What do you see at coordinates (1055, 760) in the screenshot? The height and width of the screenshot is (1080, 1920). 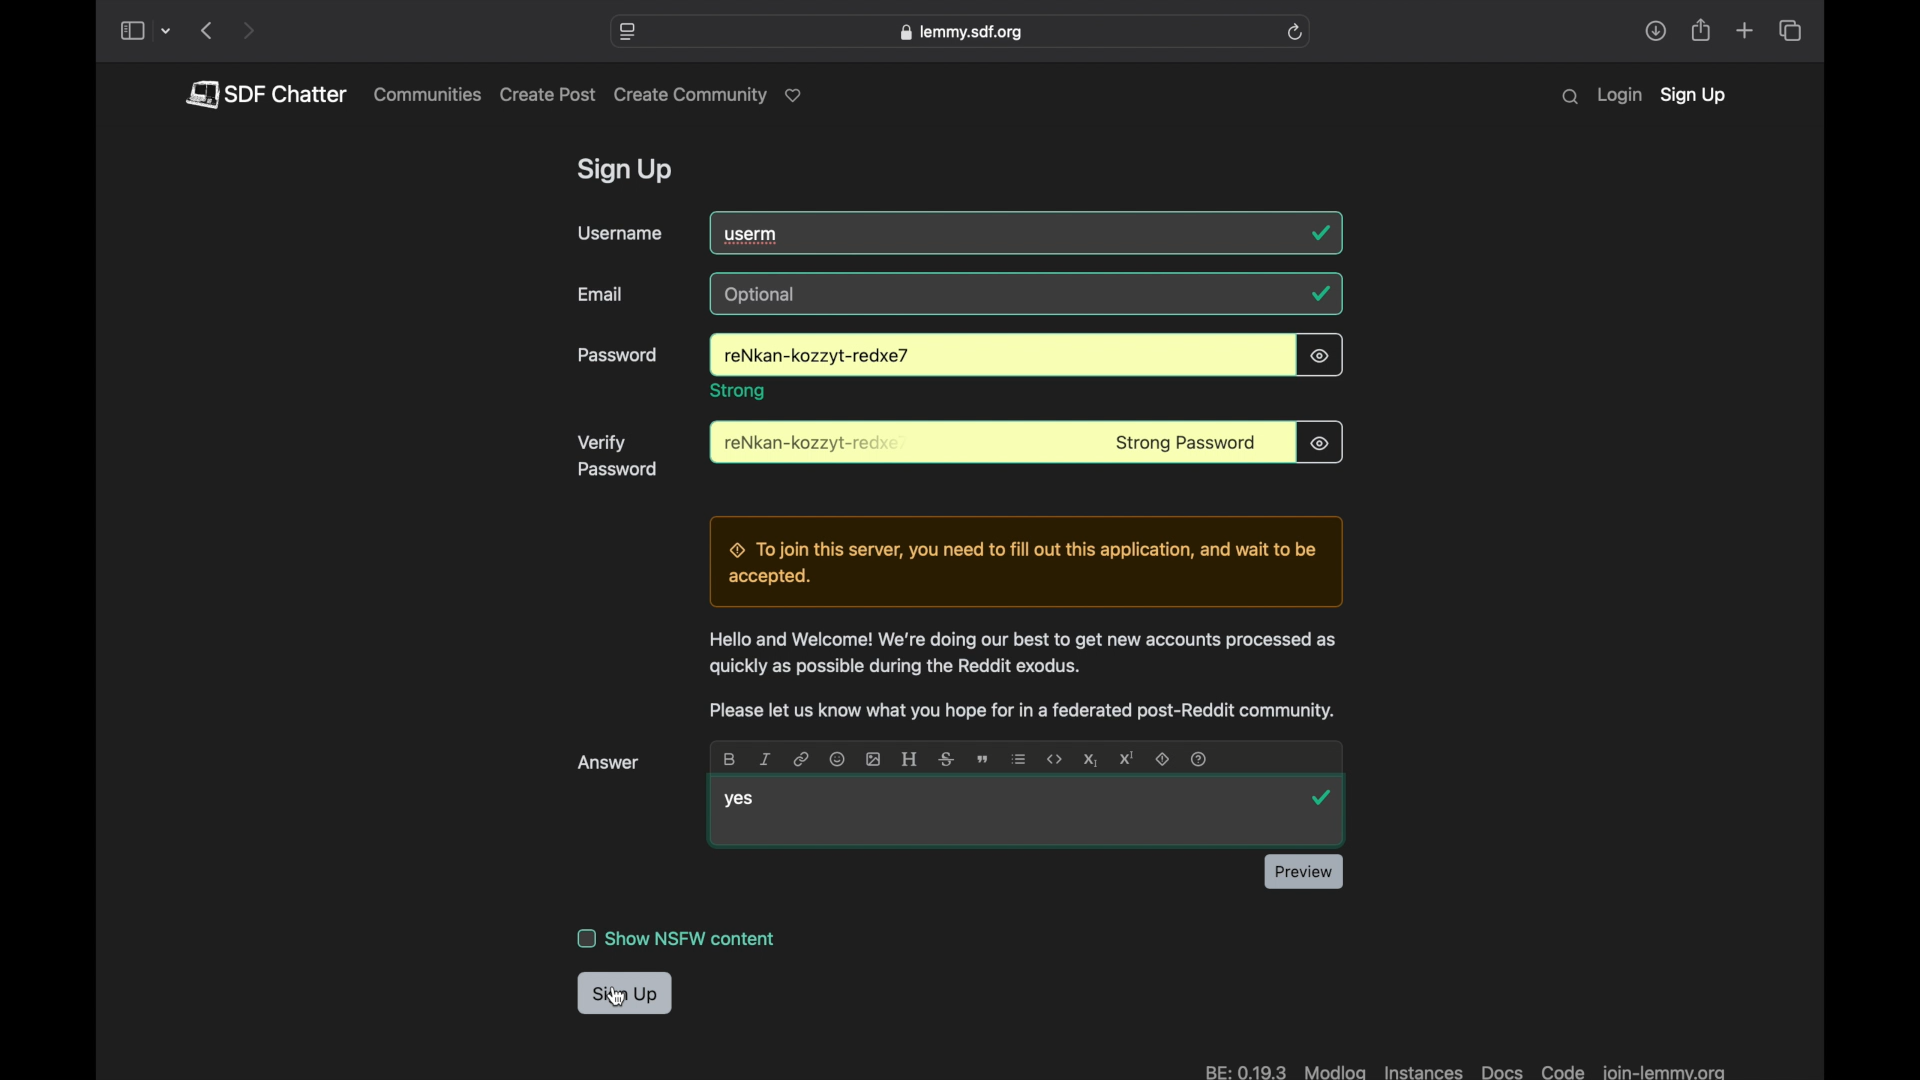 I see `code` at bounding box center [1055, 760].